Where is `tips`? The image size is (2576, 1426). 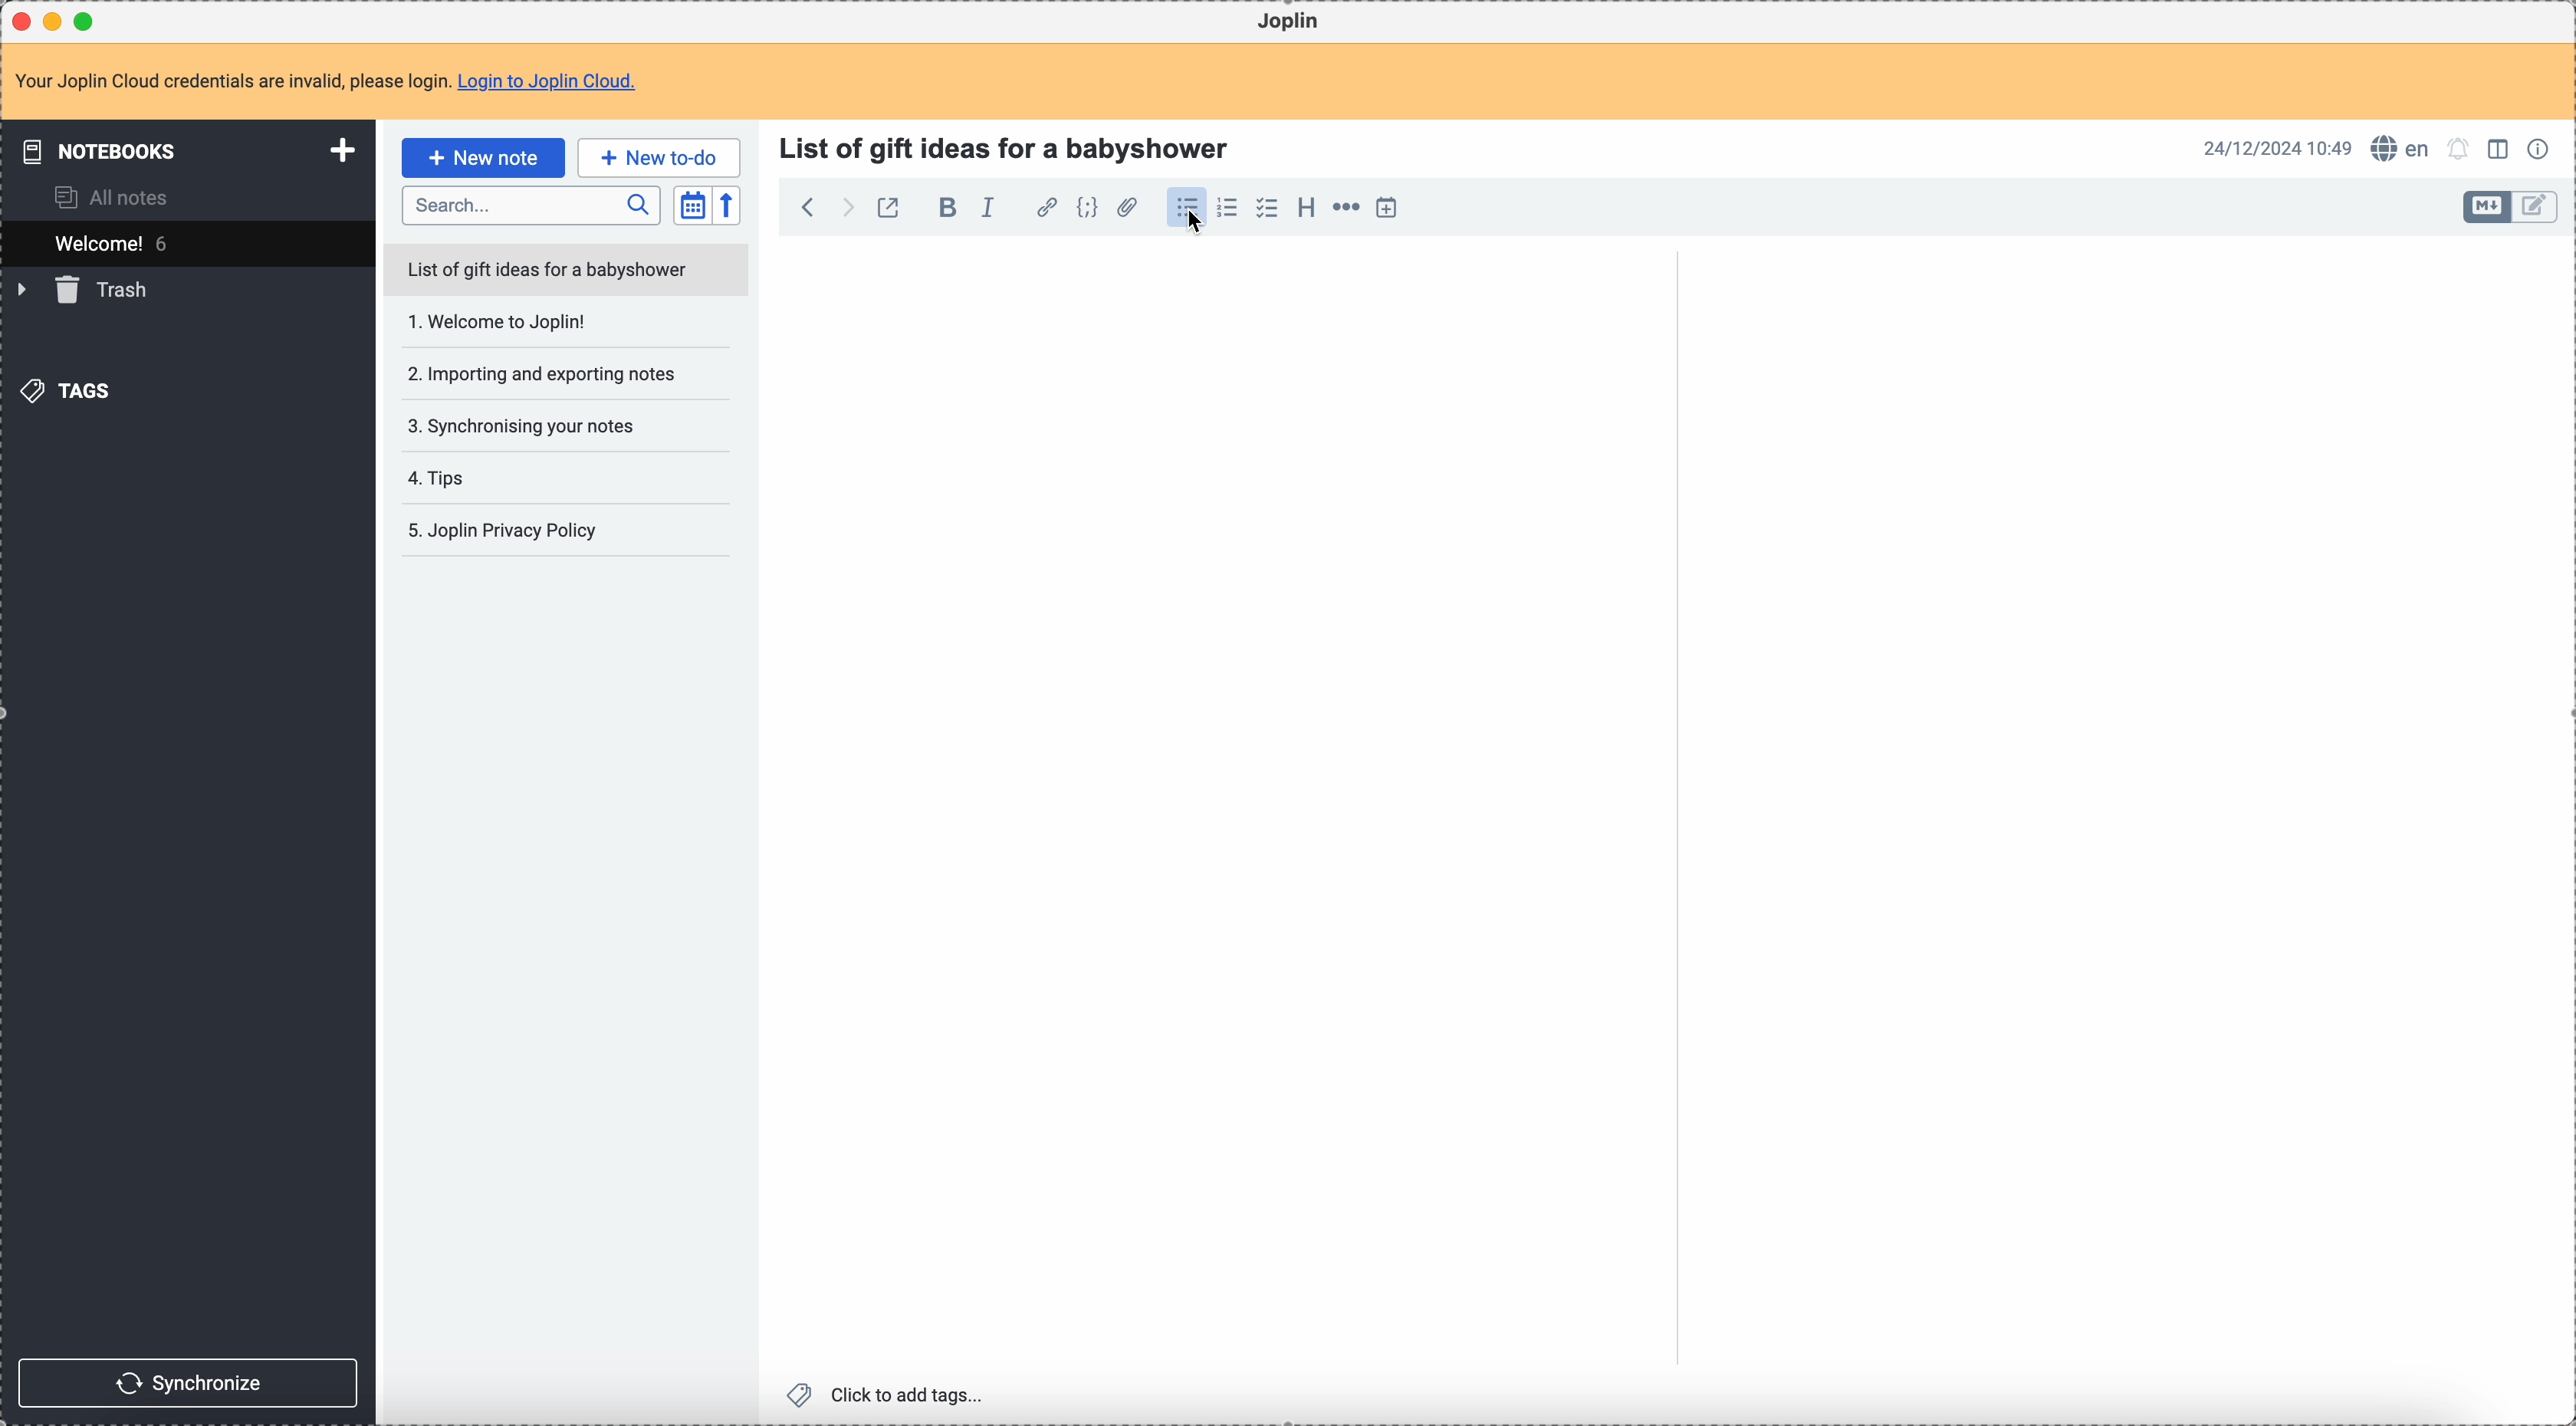
tips is located at coordinates (498, 478).